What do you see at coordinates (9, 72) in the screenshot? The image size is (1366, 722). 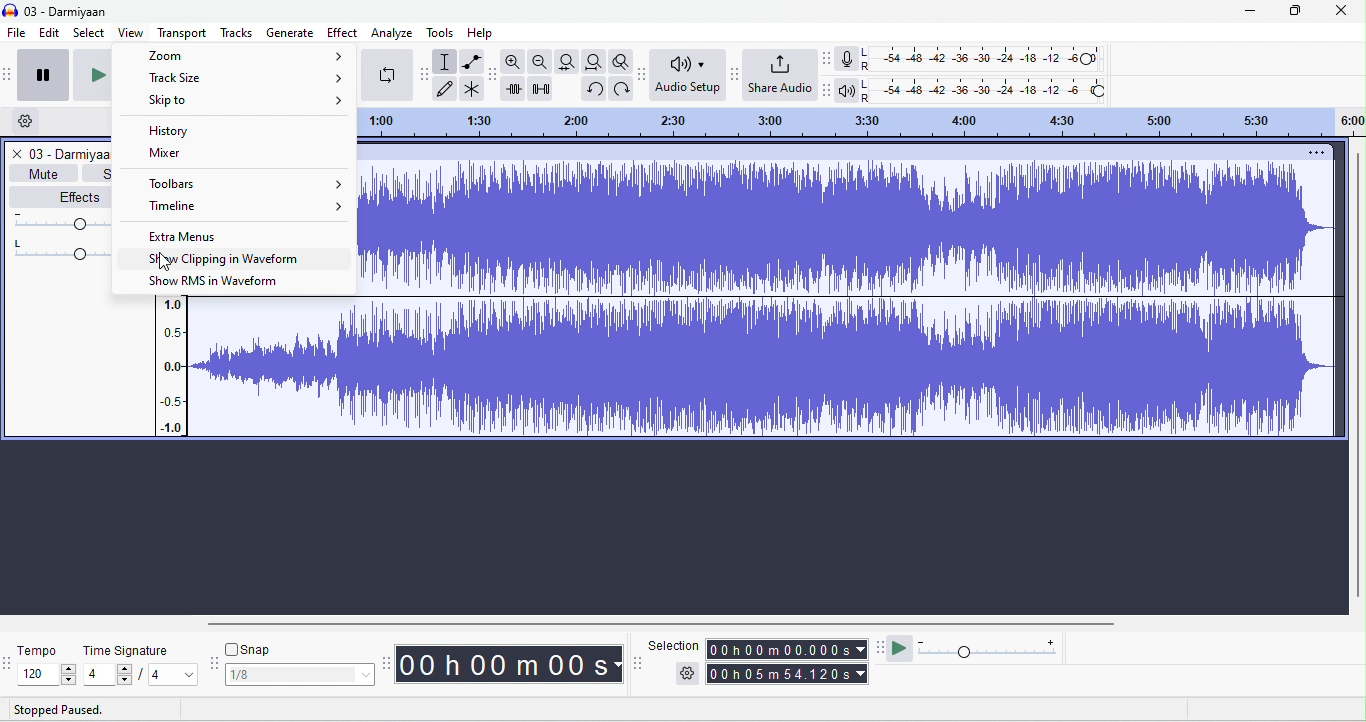 I see `audacity transport toolbar` at bounding box center [9, 72].